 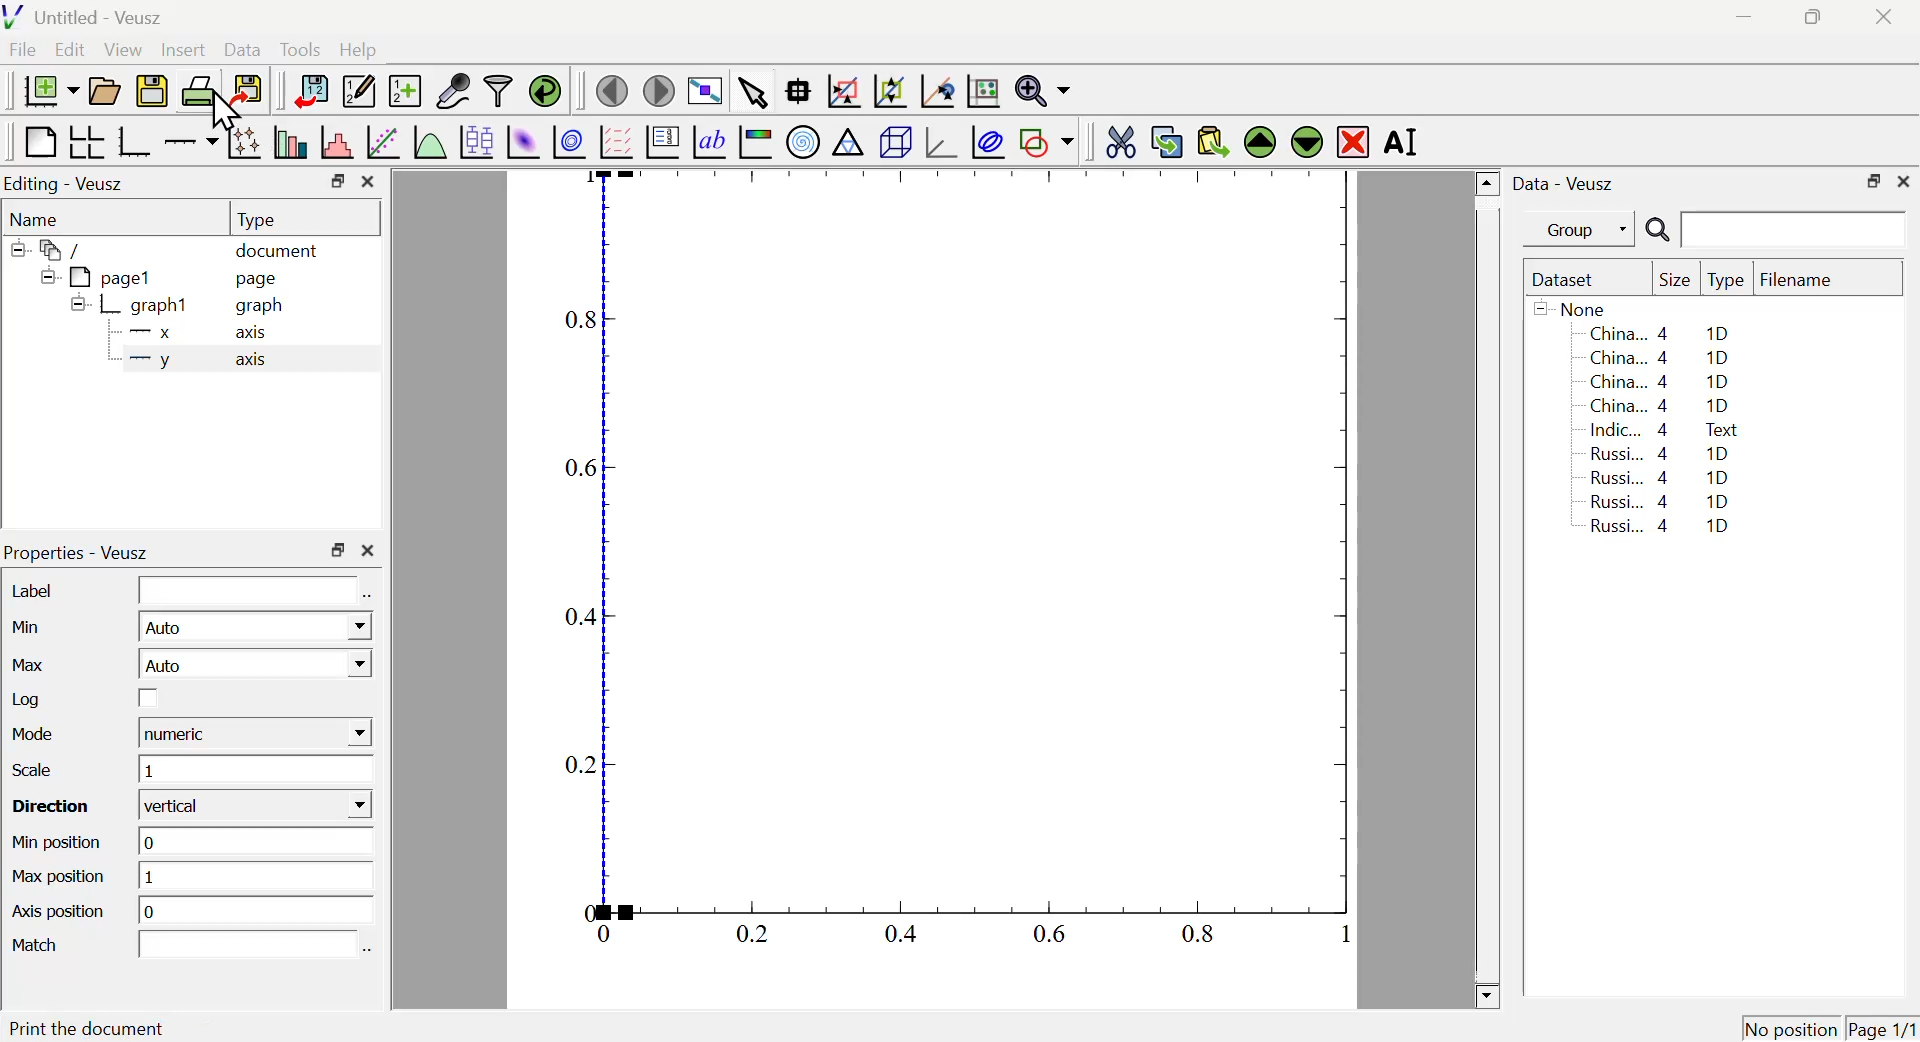 What do you see at coordinates (982, 89) in the screenshot?
I see `Click to Reset Graph axis` at bounding box center [982, 89].